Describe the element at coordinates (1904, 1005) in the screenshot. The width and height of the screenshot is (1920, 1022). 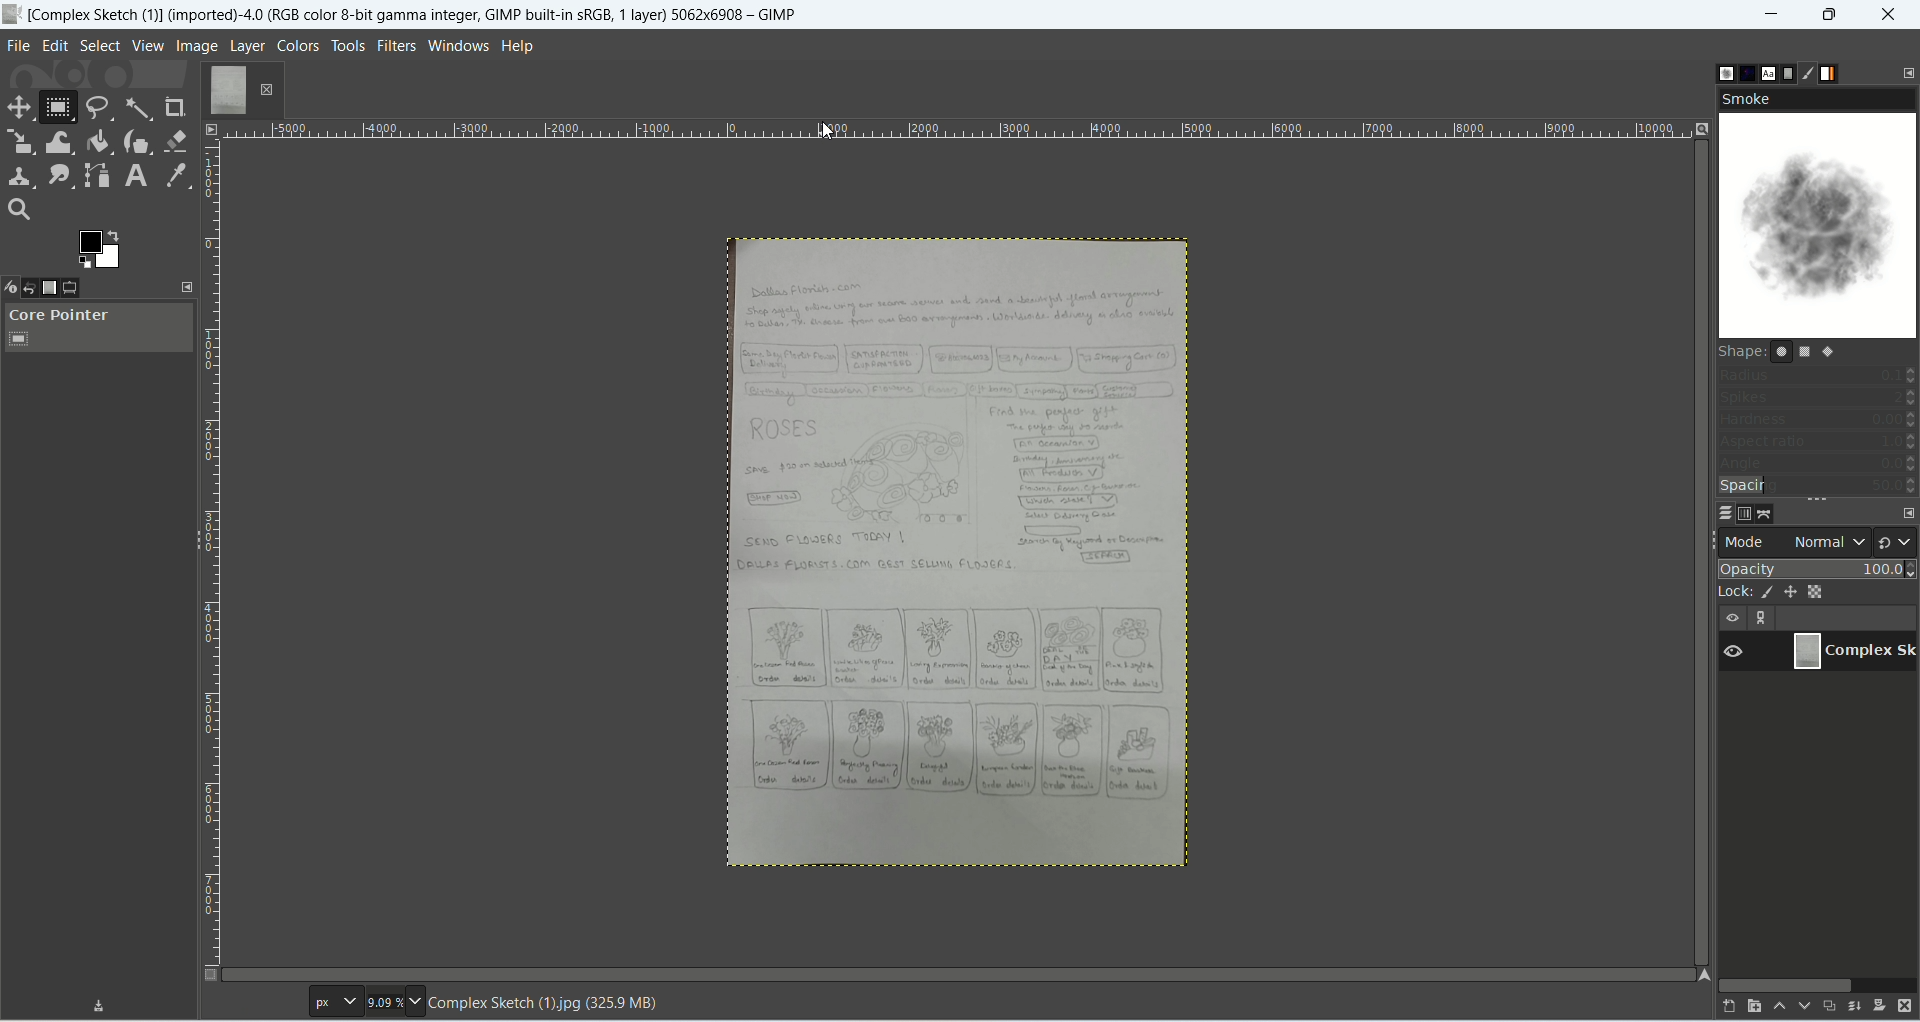
I see `delete` at that location.